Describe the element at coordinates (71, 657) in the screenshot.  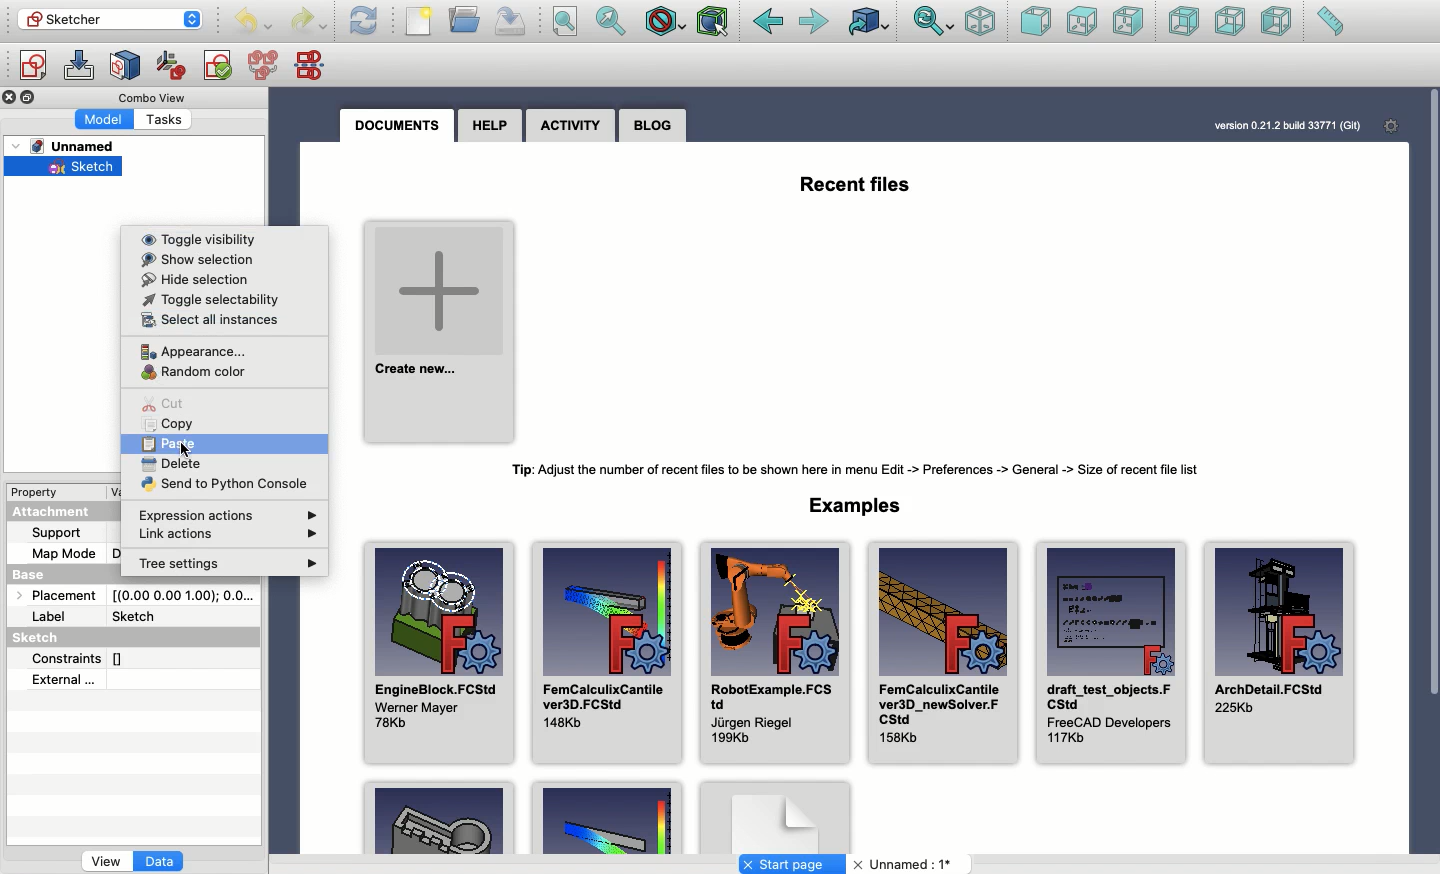
I see `Constraints` at that location.